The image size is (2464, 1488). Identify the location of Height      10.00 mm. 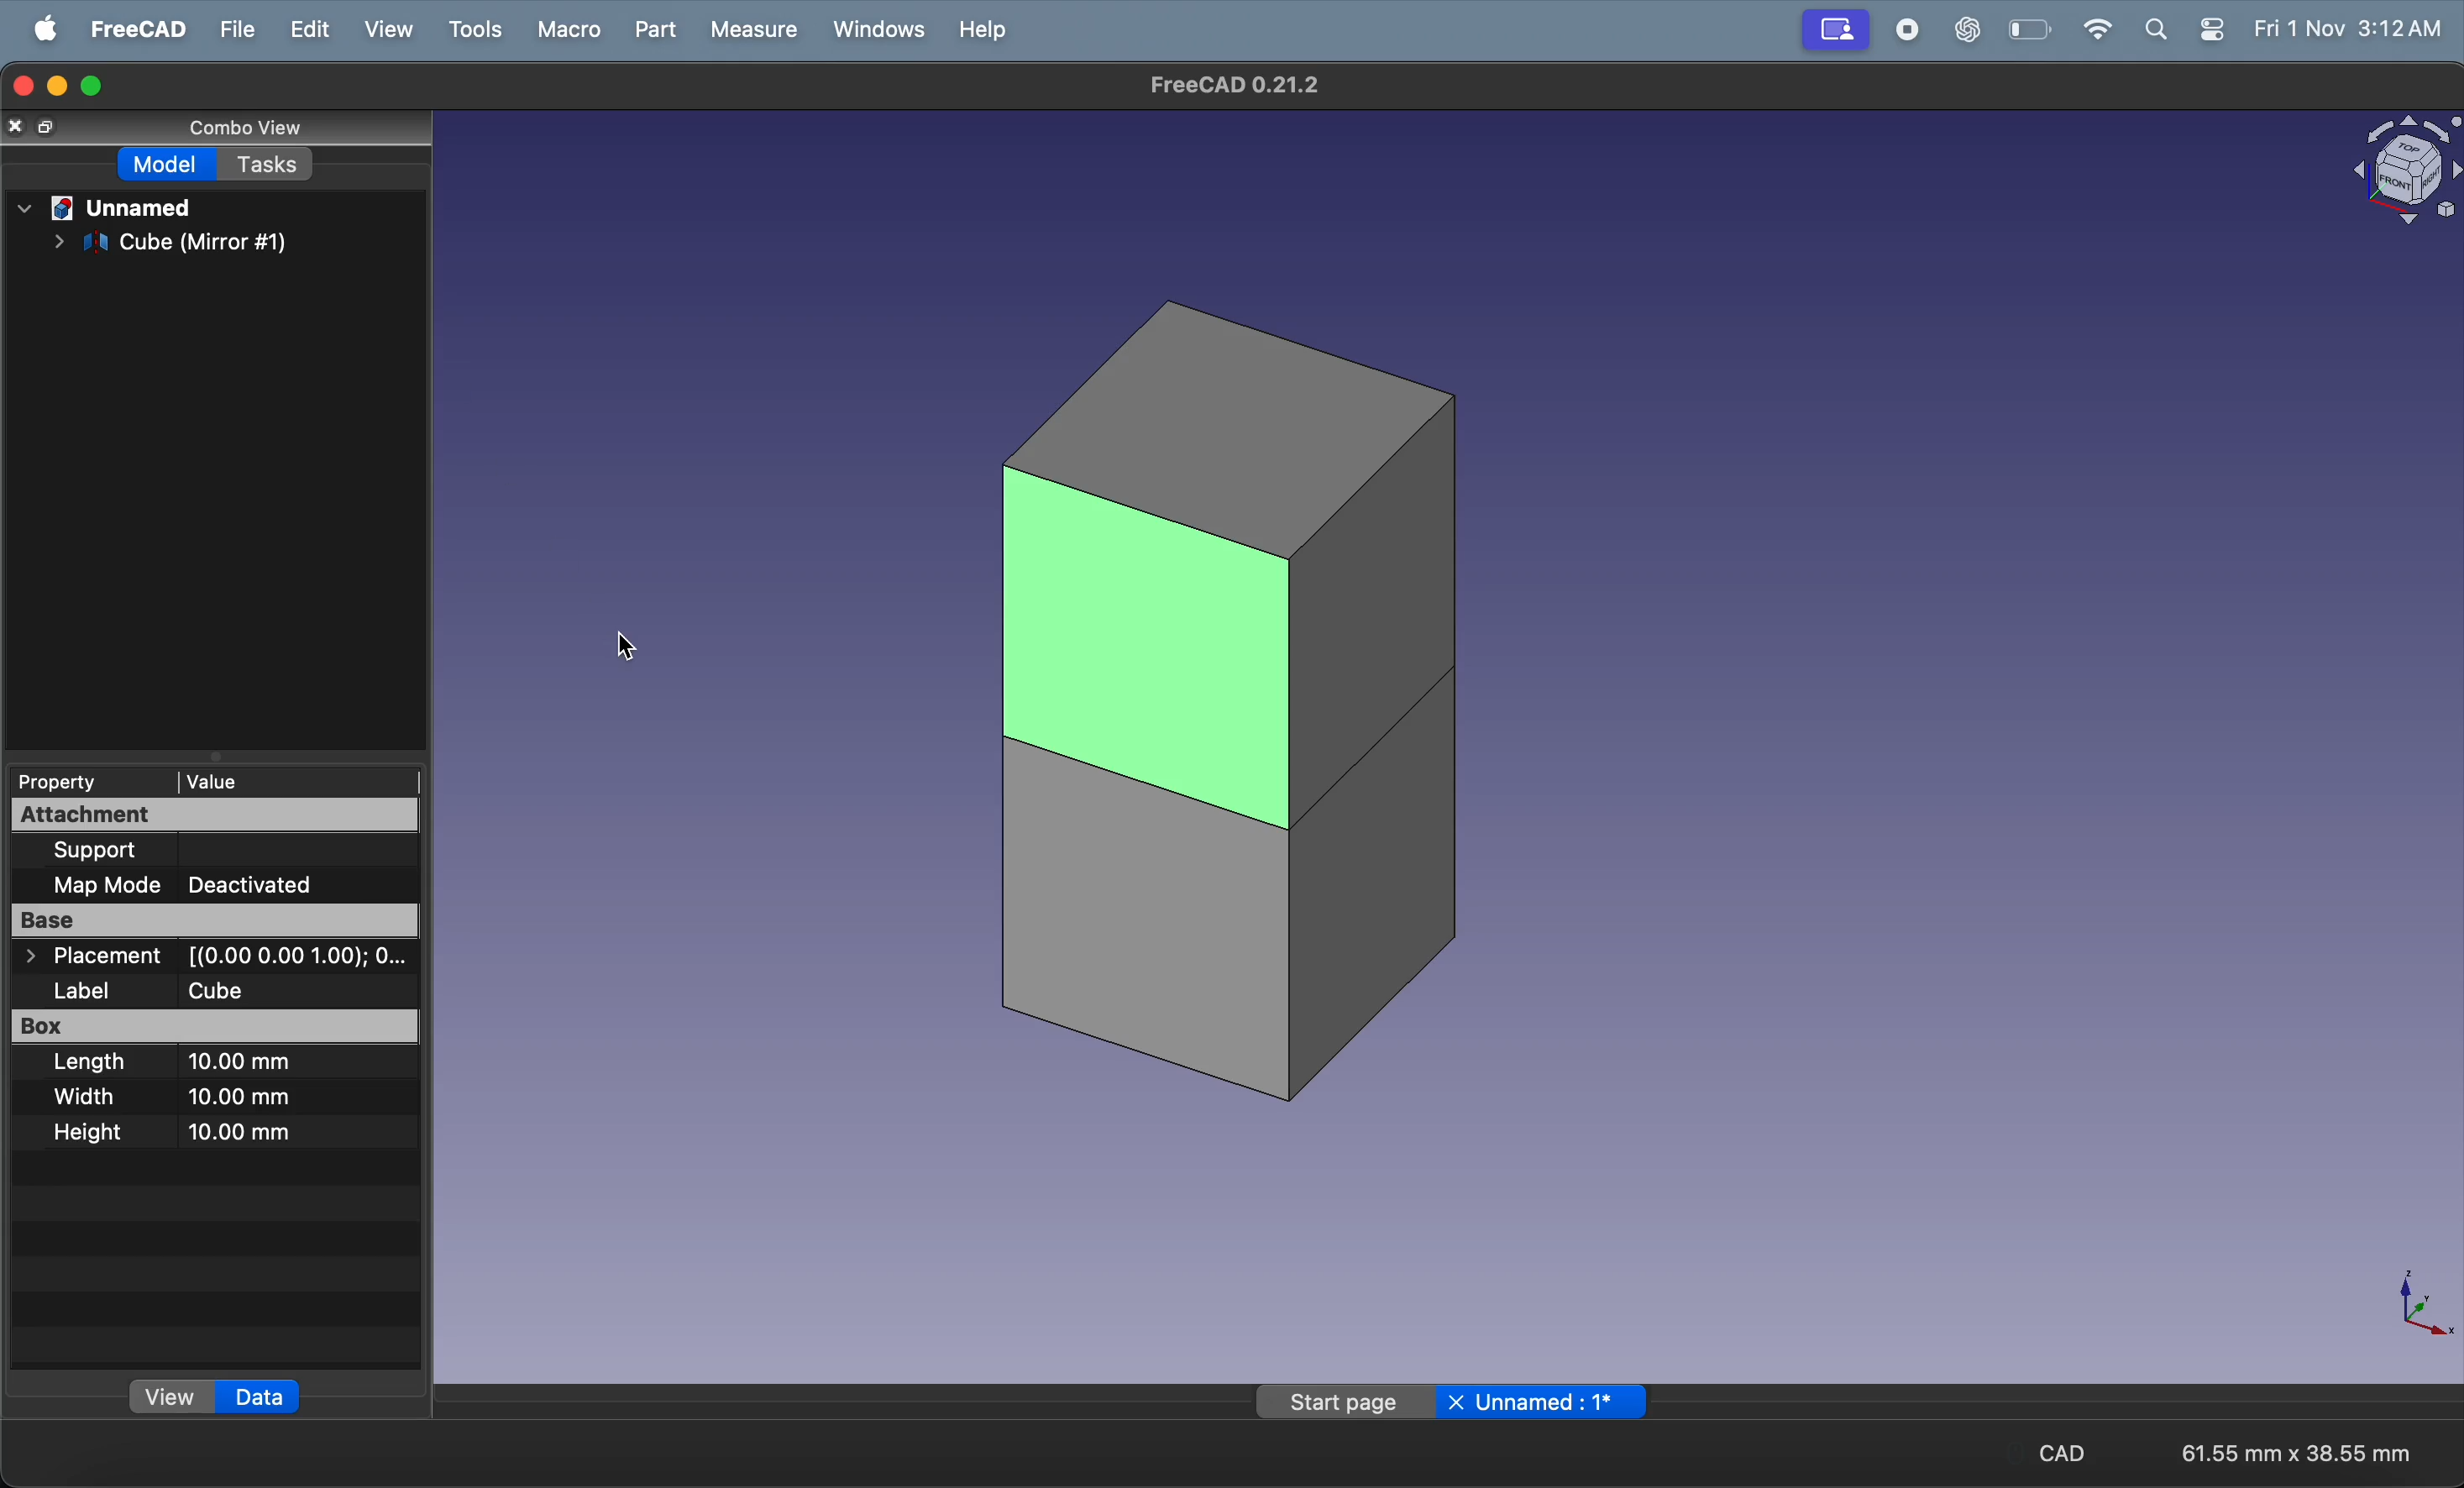
(187, 1131).